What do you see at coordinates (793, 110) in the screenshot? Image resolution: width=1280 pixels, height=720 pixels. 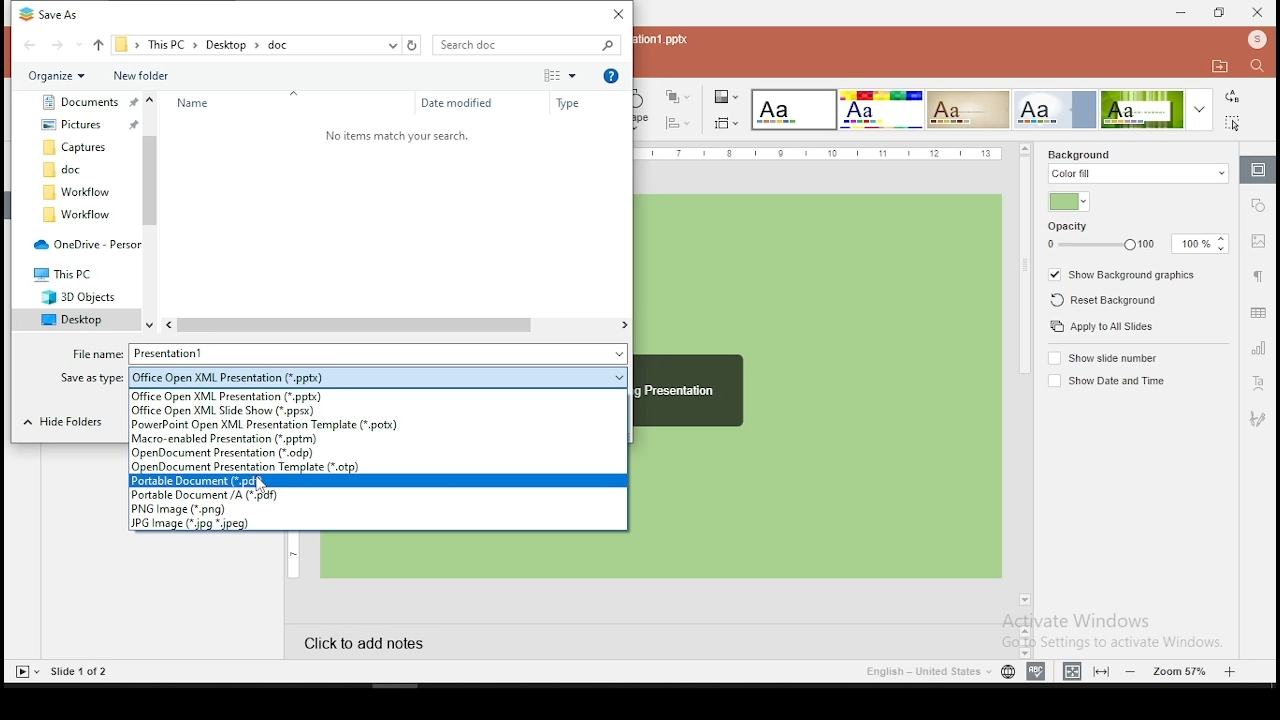 I see `select color theme` at bounding box center [793, 110].